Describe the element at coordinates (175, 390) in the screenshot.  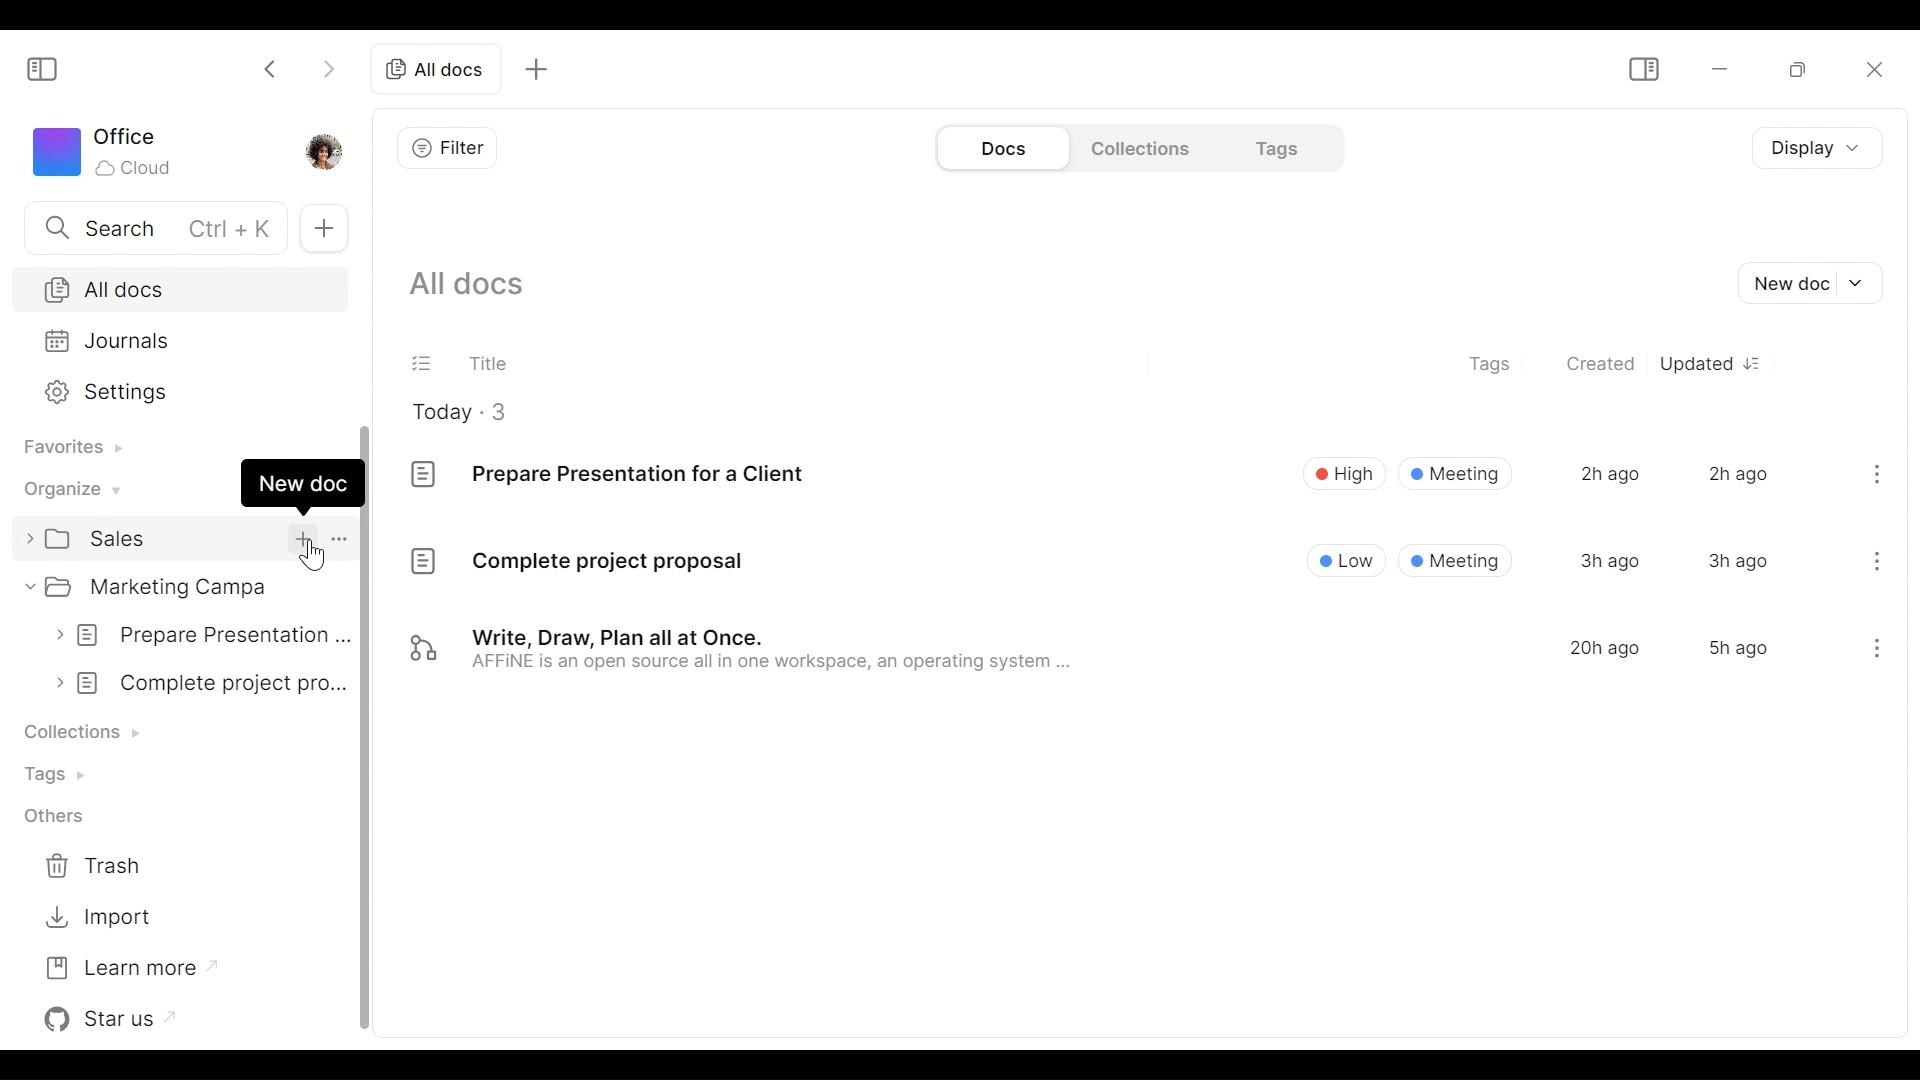
I see `Settings` at that location.